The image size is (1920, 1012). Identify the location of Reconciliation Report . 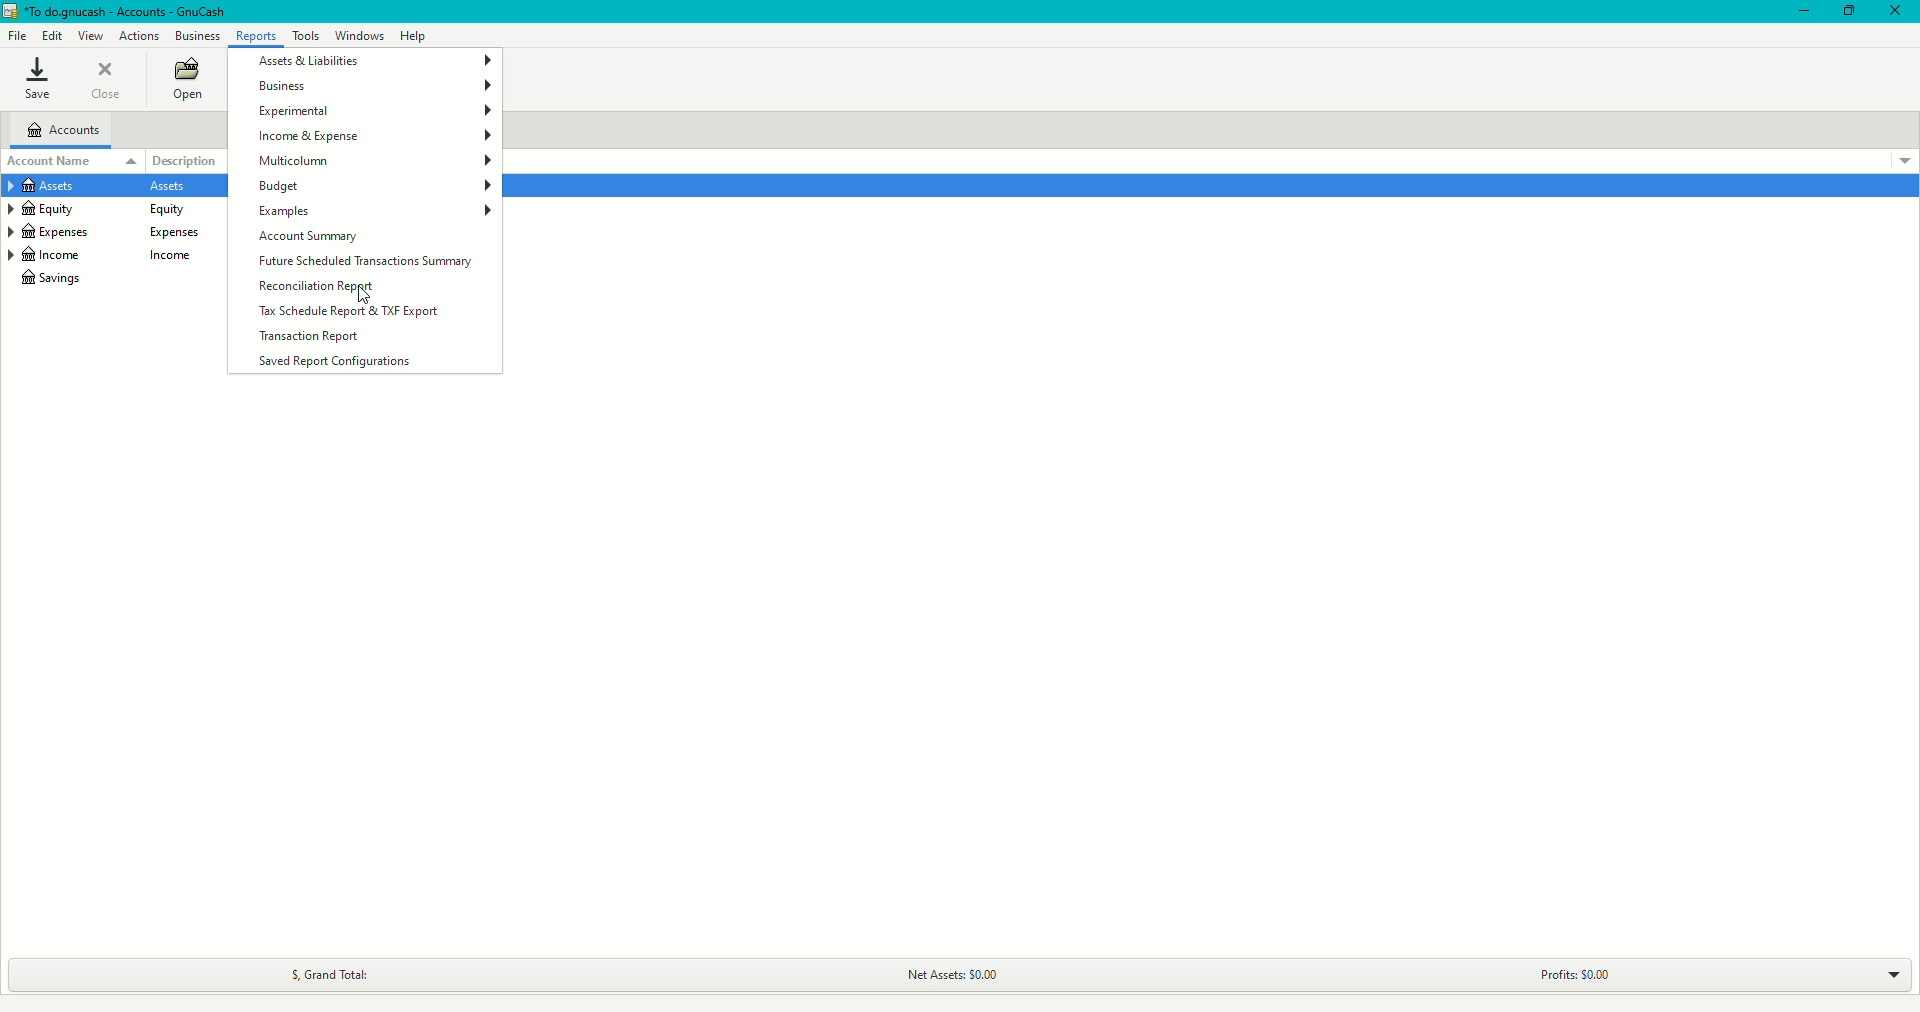
(316, 288).